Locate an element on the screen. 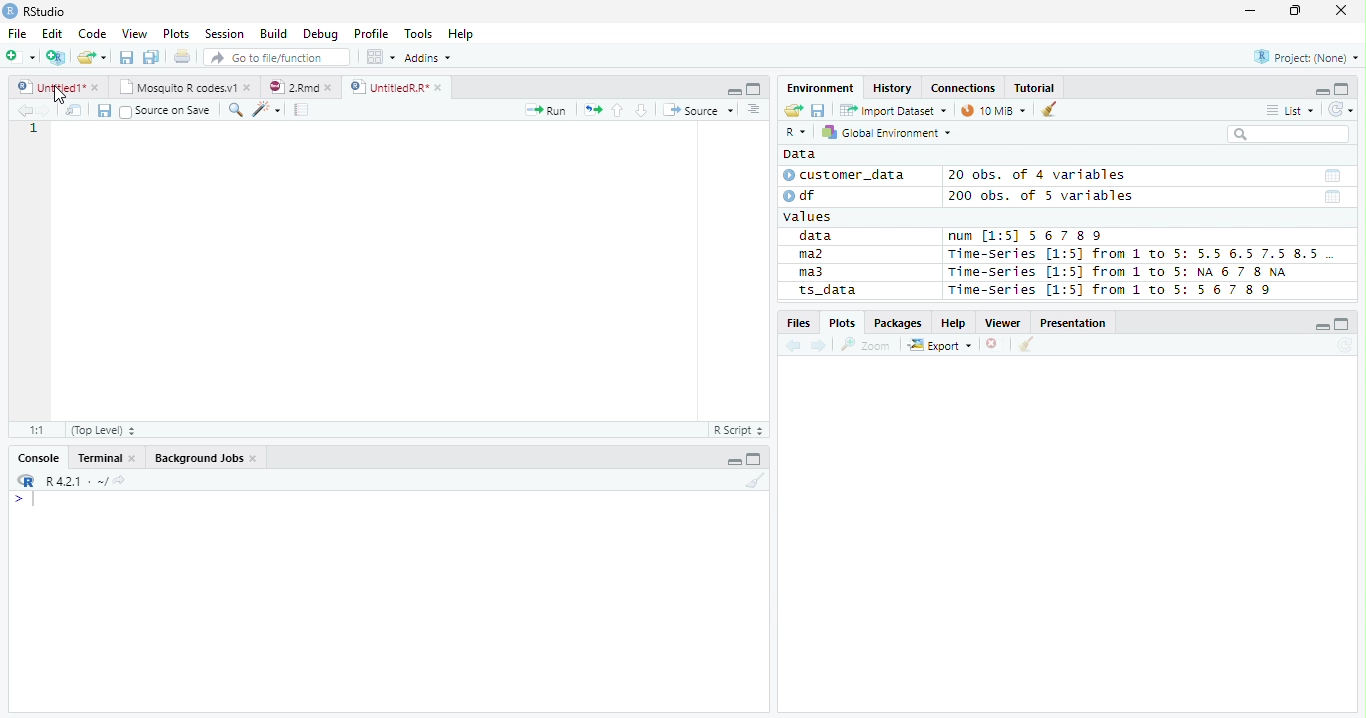 The height and width of the screenshot is (718, 1366). Plots is located at coordinates (842, 322).